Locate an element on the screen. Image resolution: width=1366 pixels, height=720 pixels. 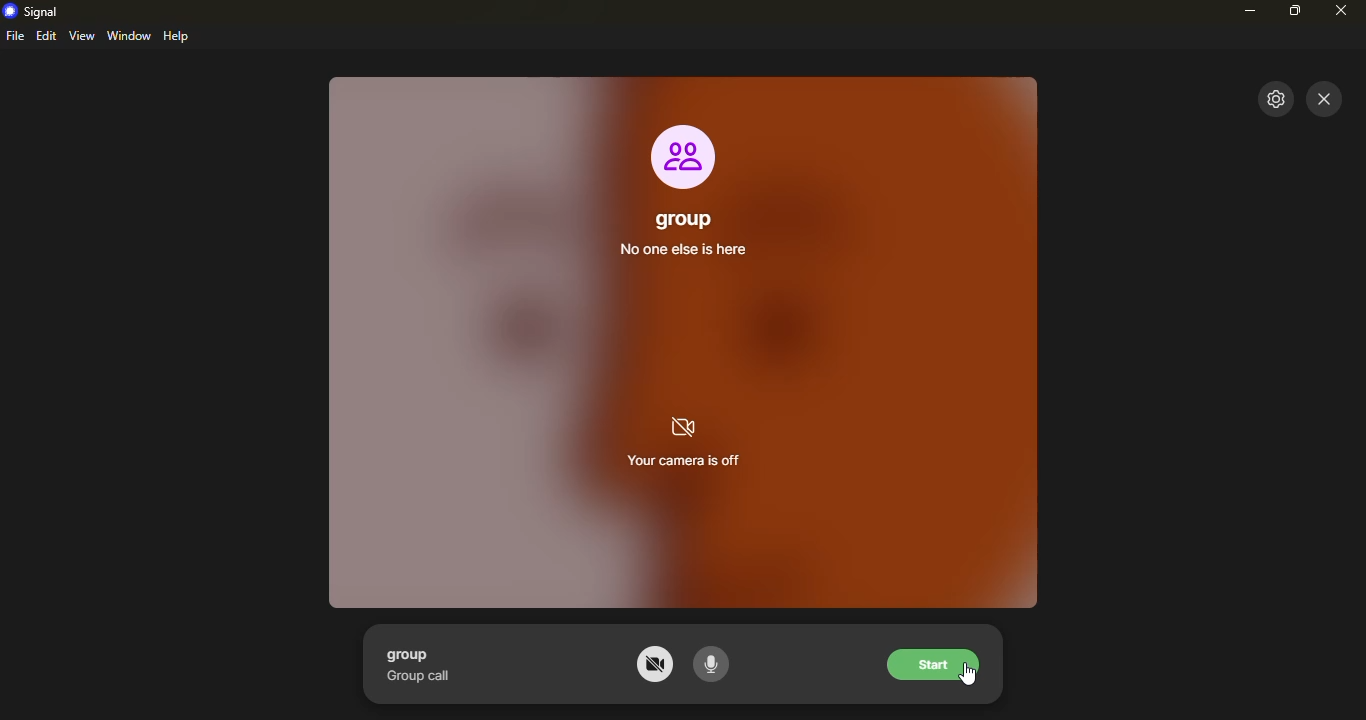
edit is located at coordinates (47, 36).